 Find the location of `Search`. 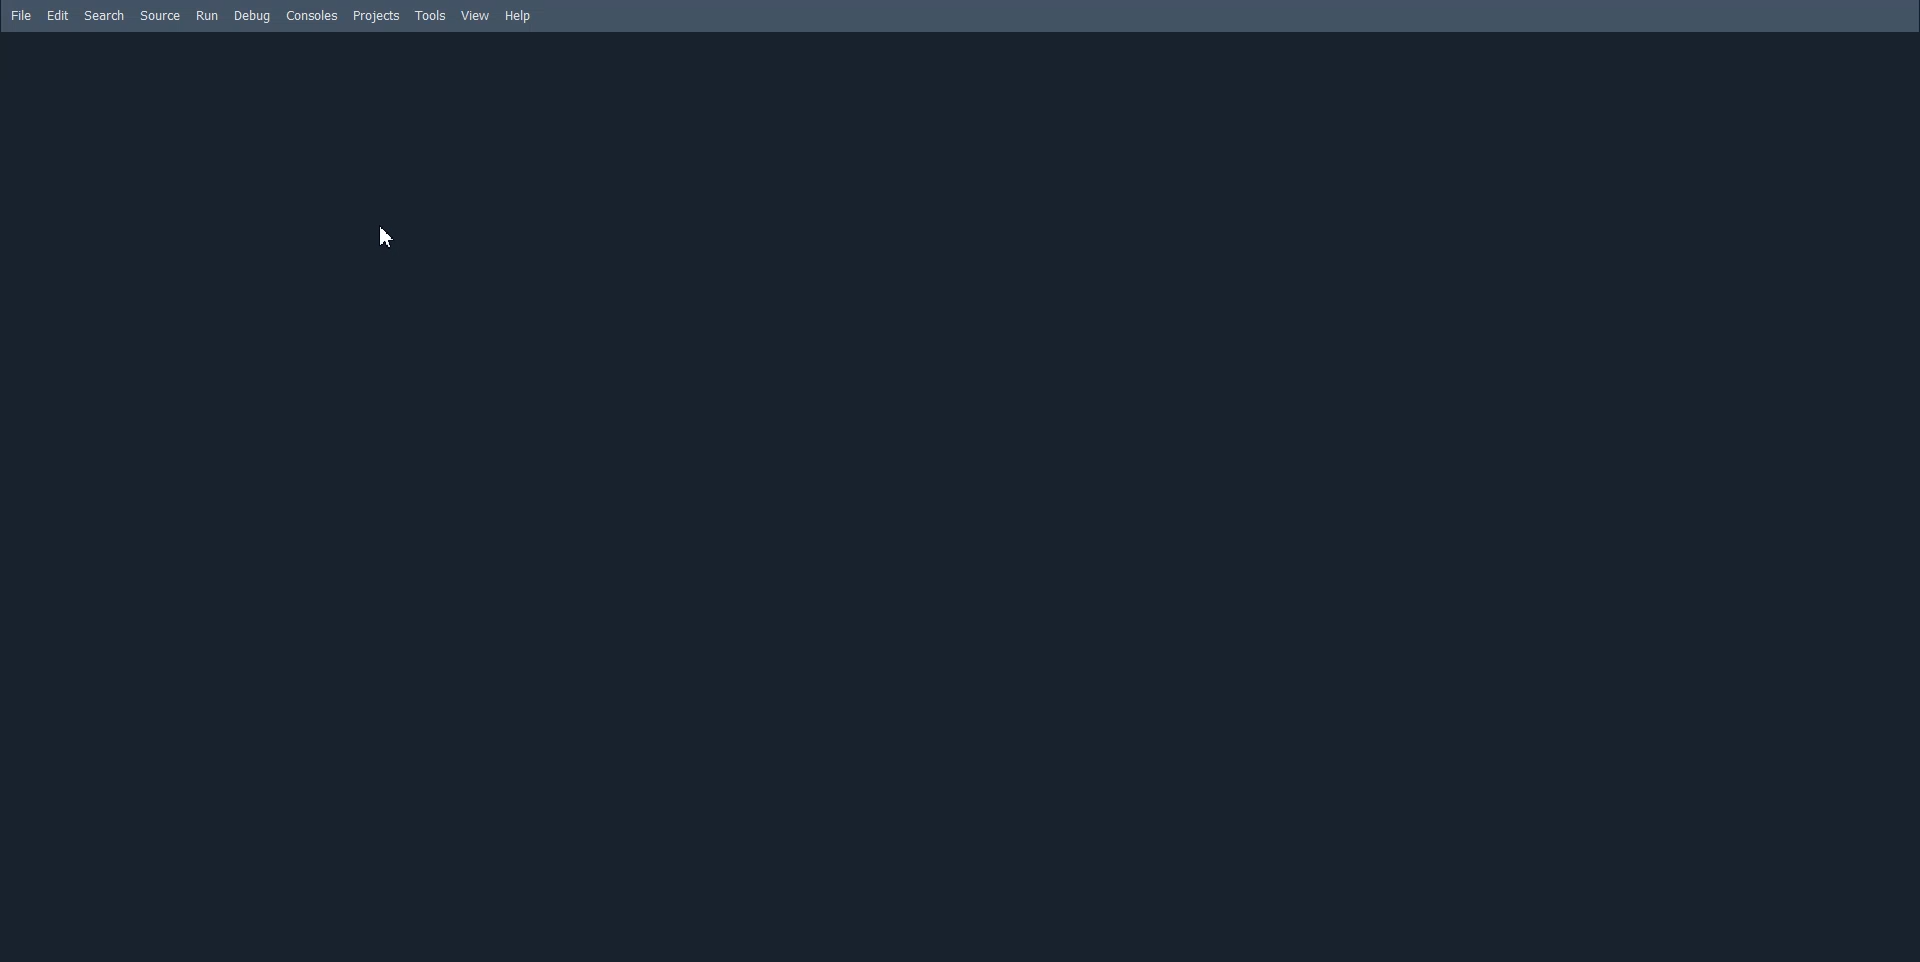

Search is located at coordinates (104, 15).